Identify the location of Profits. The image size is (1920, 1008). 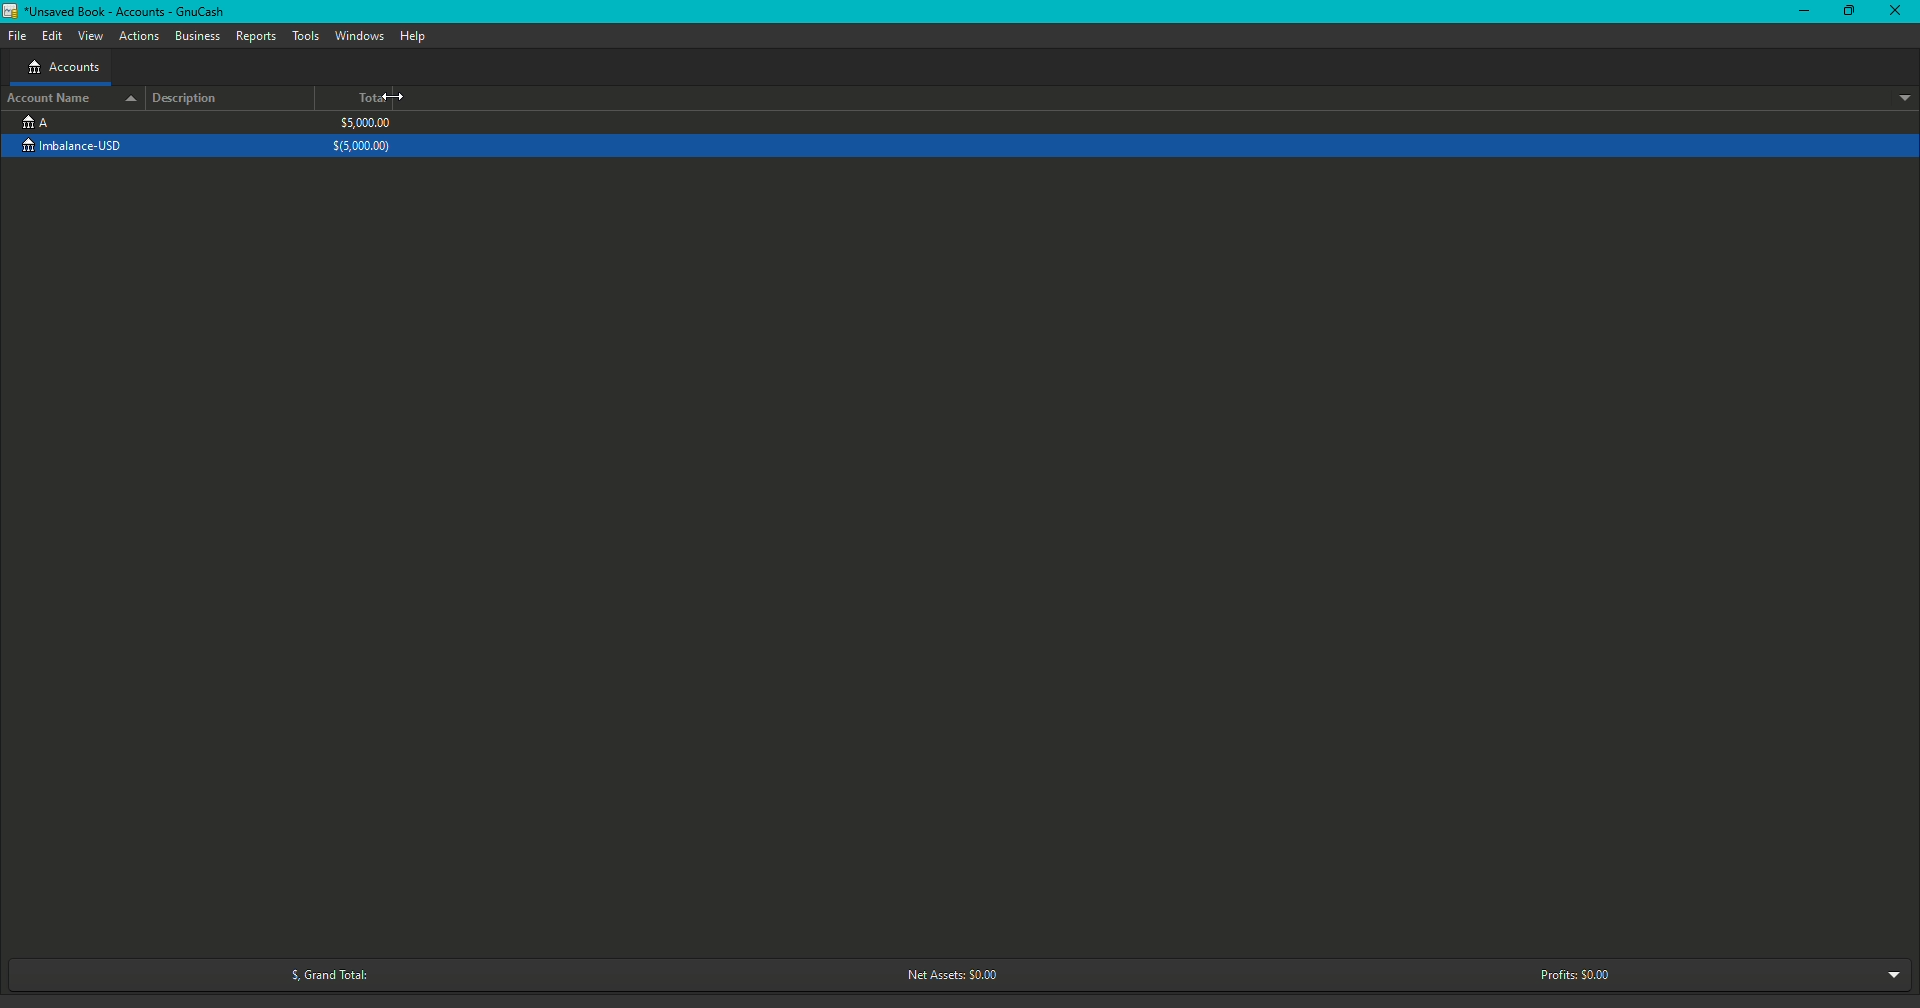
(1575, 974).